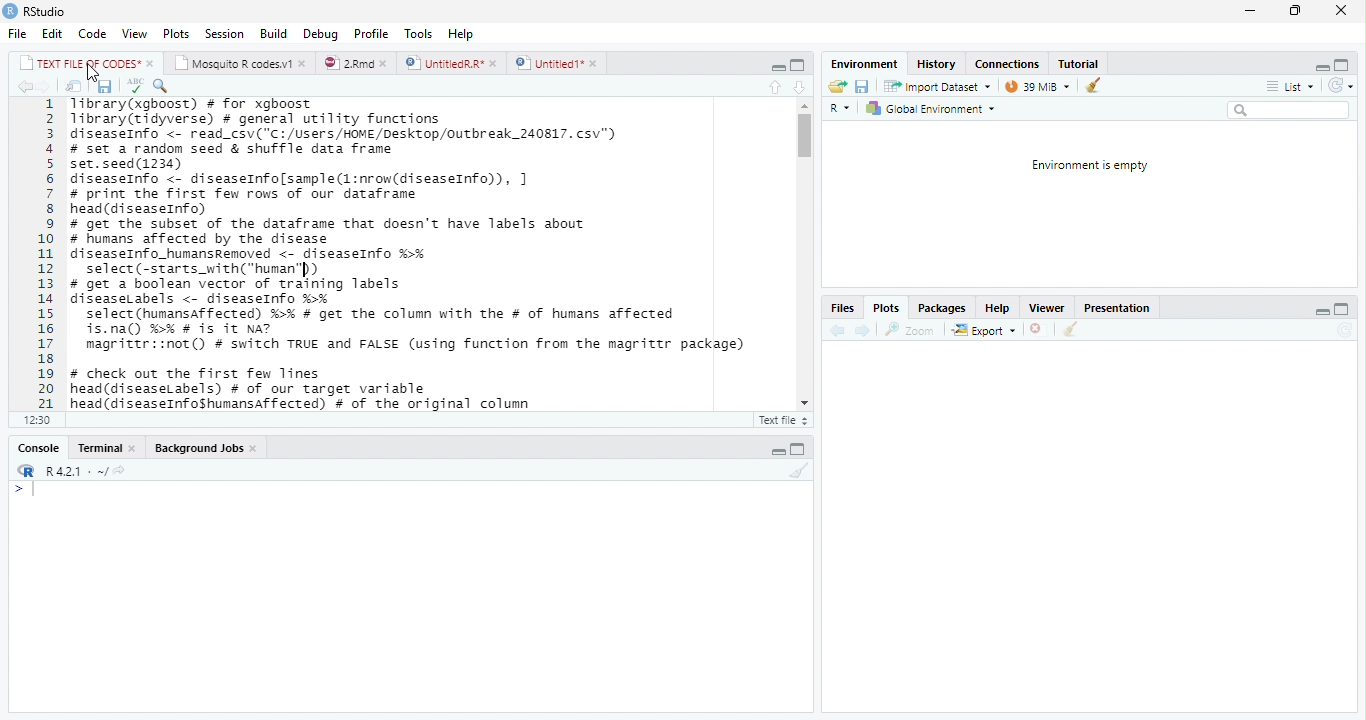 The height and width of the screenshot is (720, 1366). I want to click on Minimize, so click(779, 451).